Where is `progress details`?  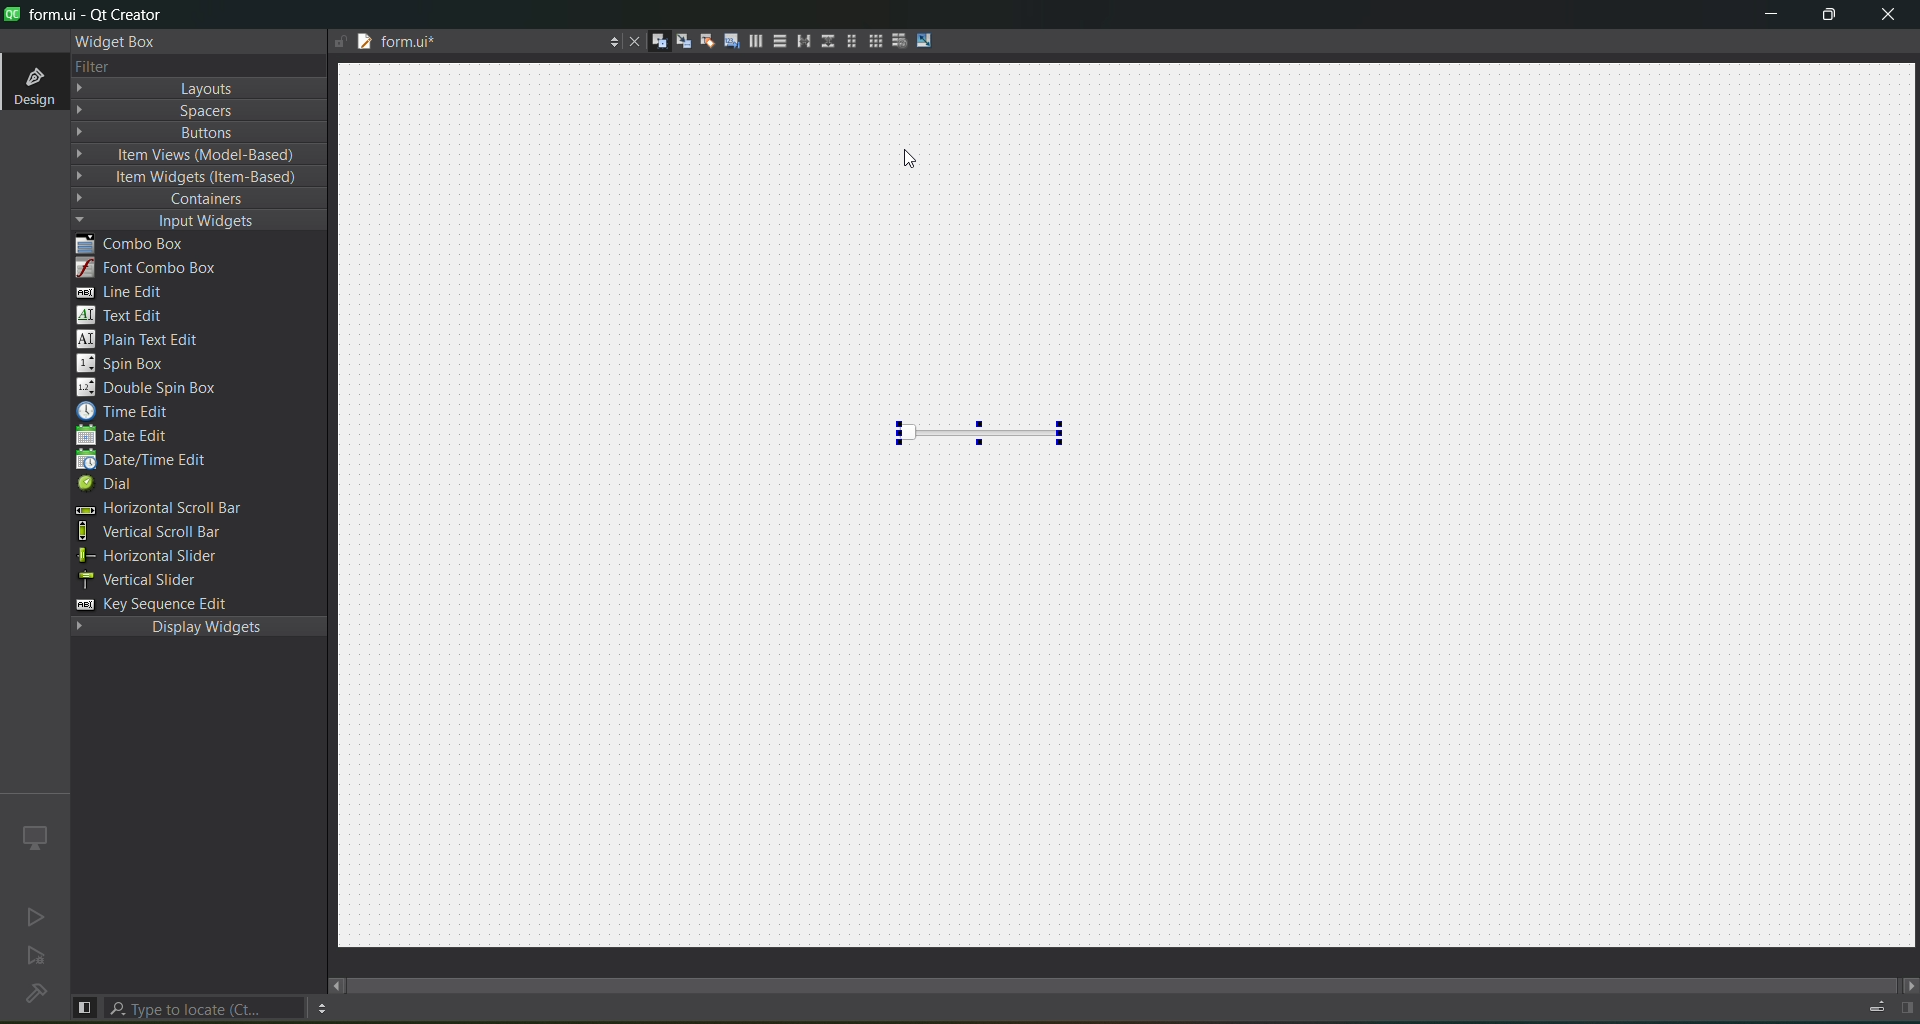
progress details is located at coordinates (1876, 1006).